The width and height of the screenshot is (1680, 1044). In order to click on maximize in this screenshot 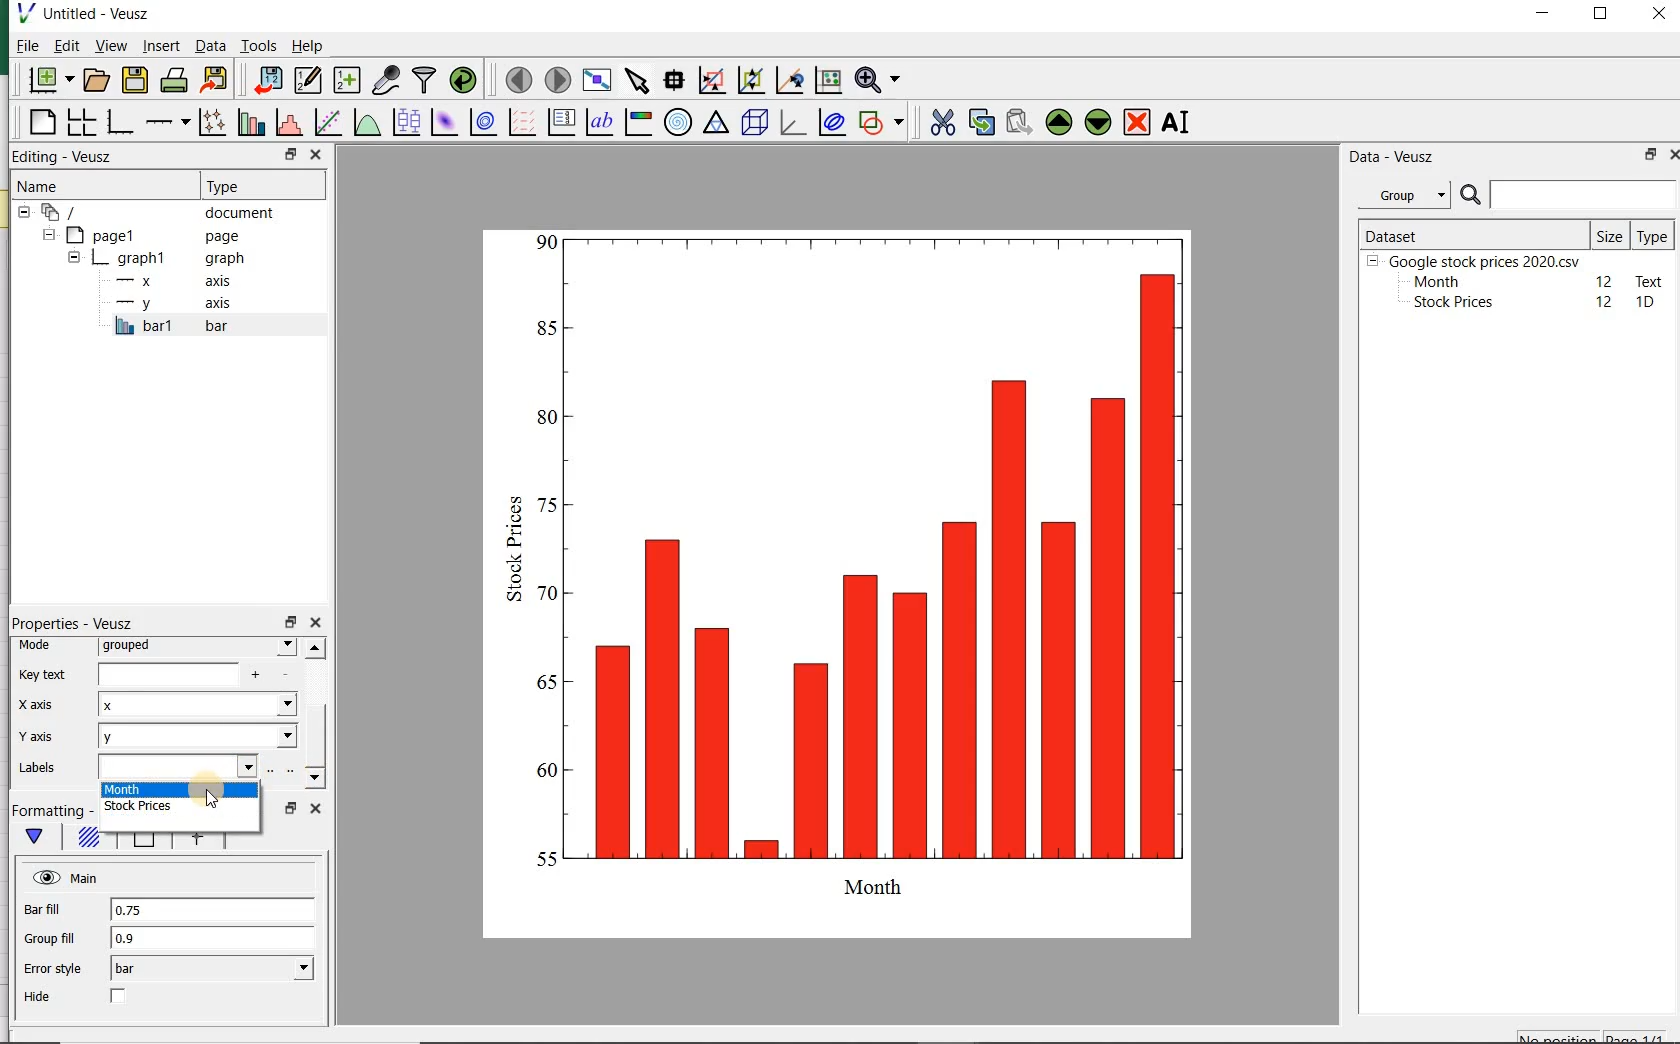, I will do `click(1604, 16)`.